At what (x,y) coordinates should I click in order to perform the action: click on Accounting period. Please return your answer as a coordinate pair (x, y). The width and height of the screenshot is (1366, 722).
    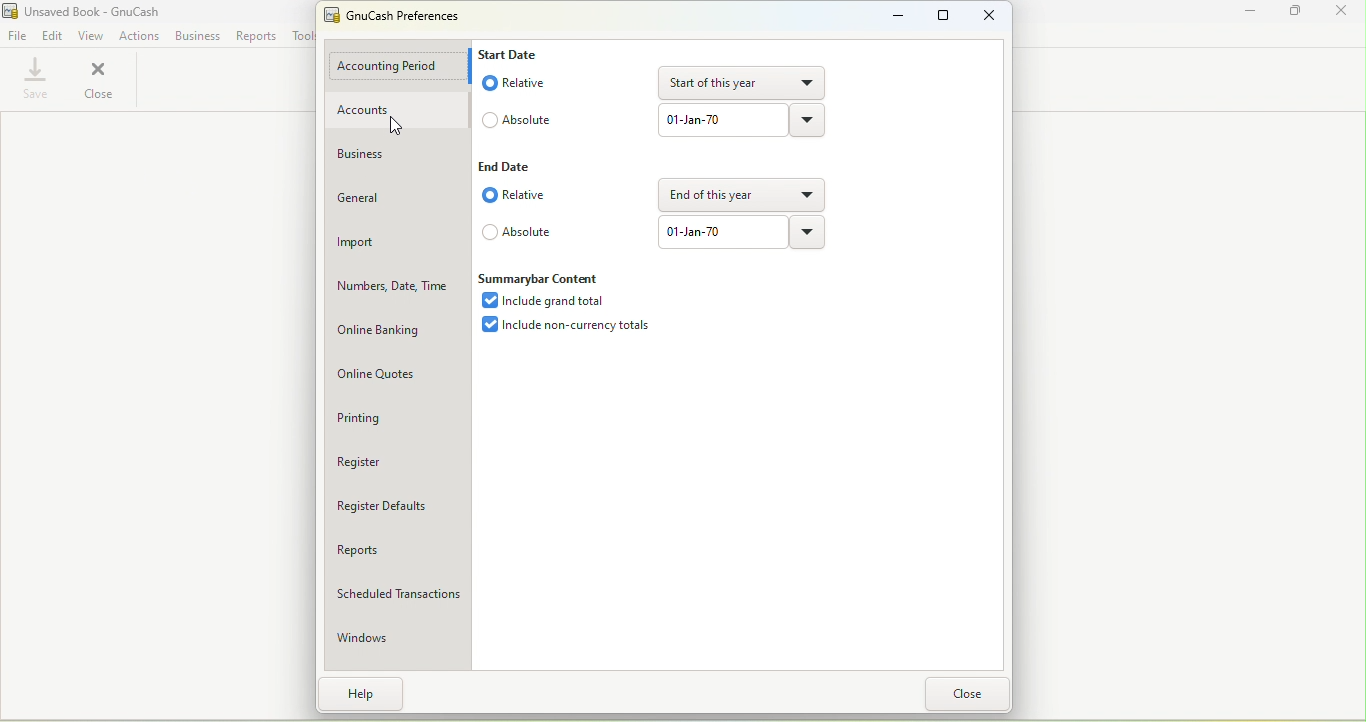
    Looking at the image, I should click on (400, 68).